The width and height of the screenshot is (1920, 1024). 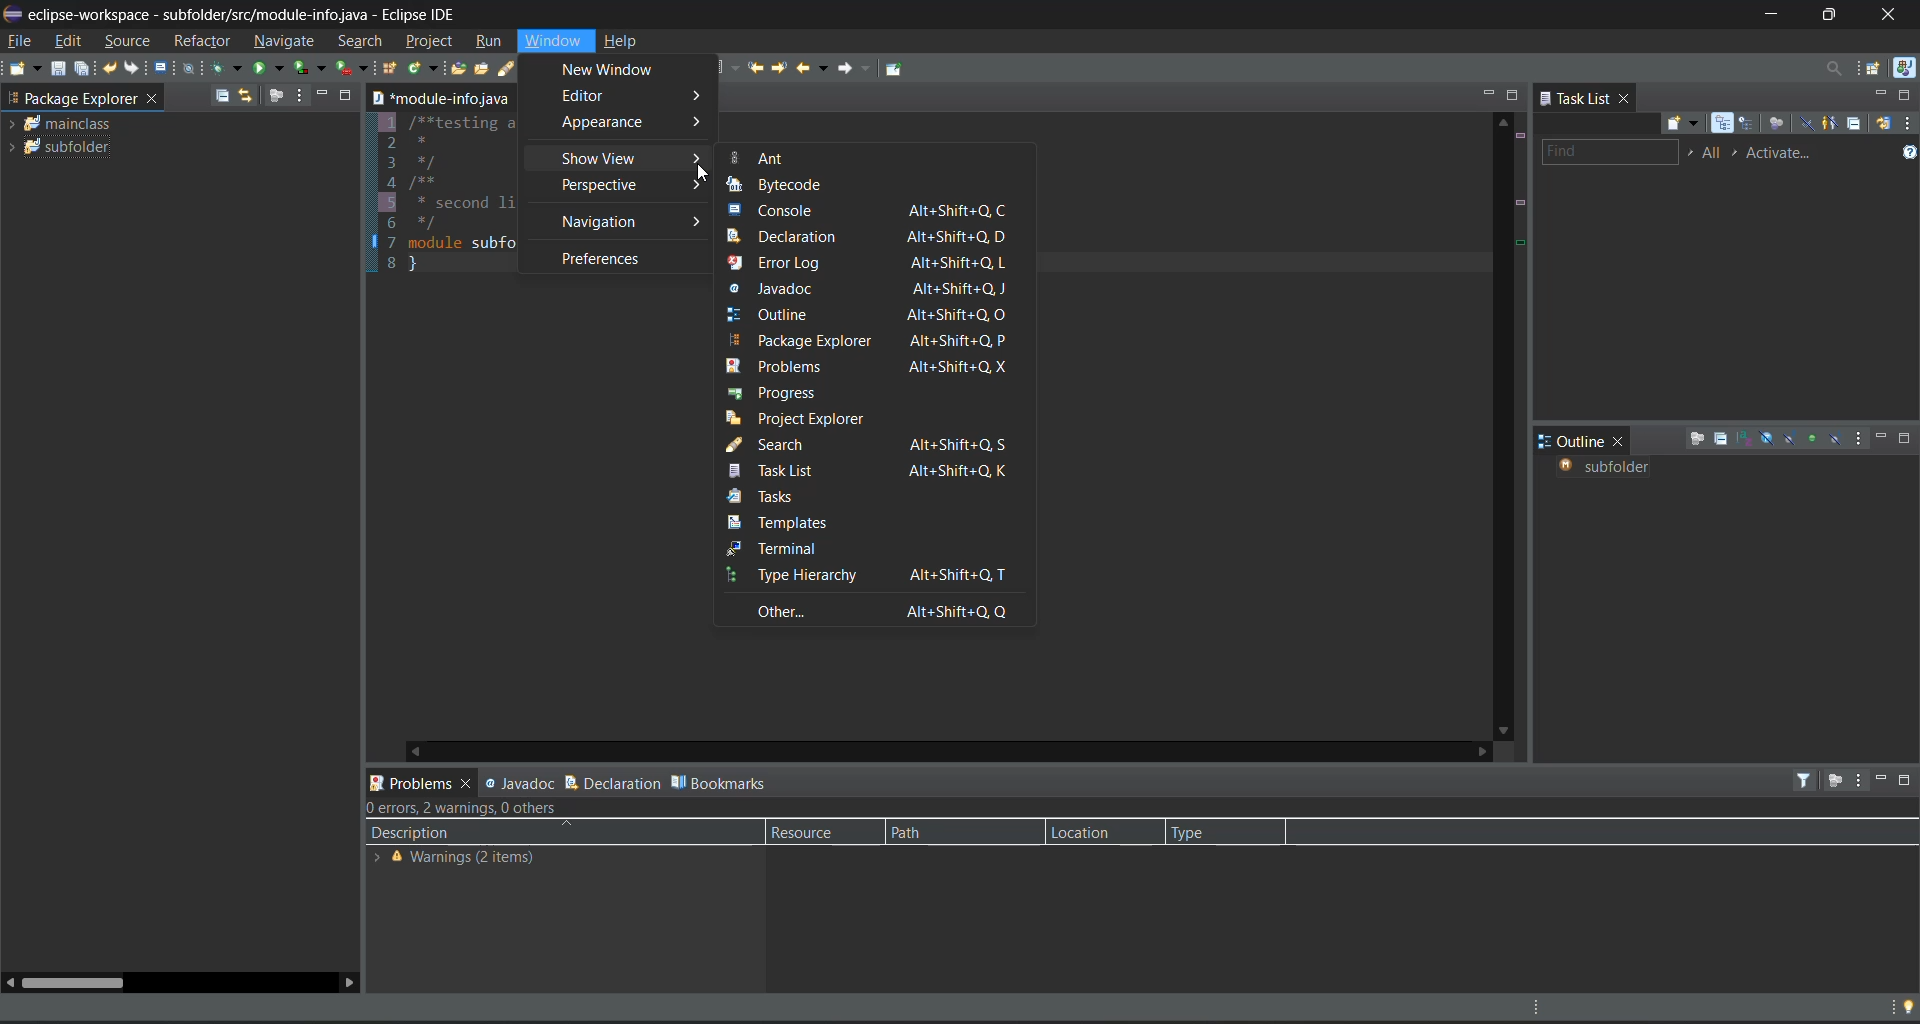 What do you see at coordinates (1896, 15) in the screenshot?
I see `close` at bounding box center [1896, 15].